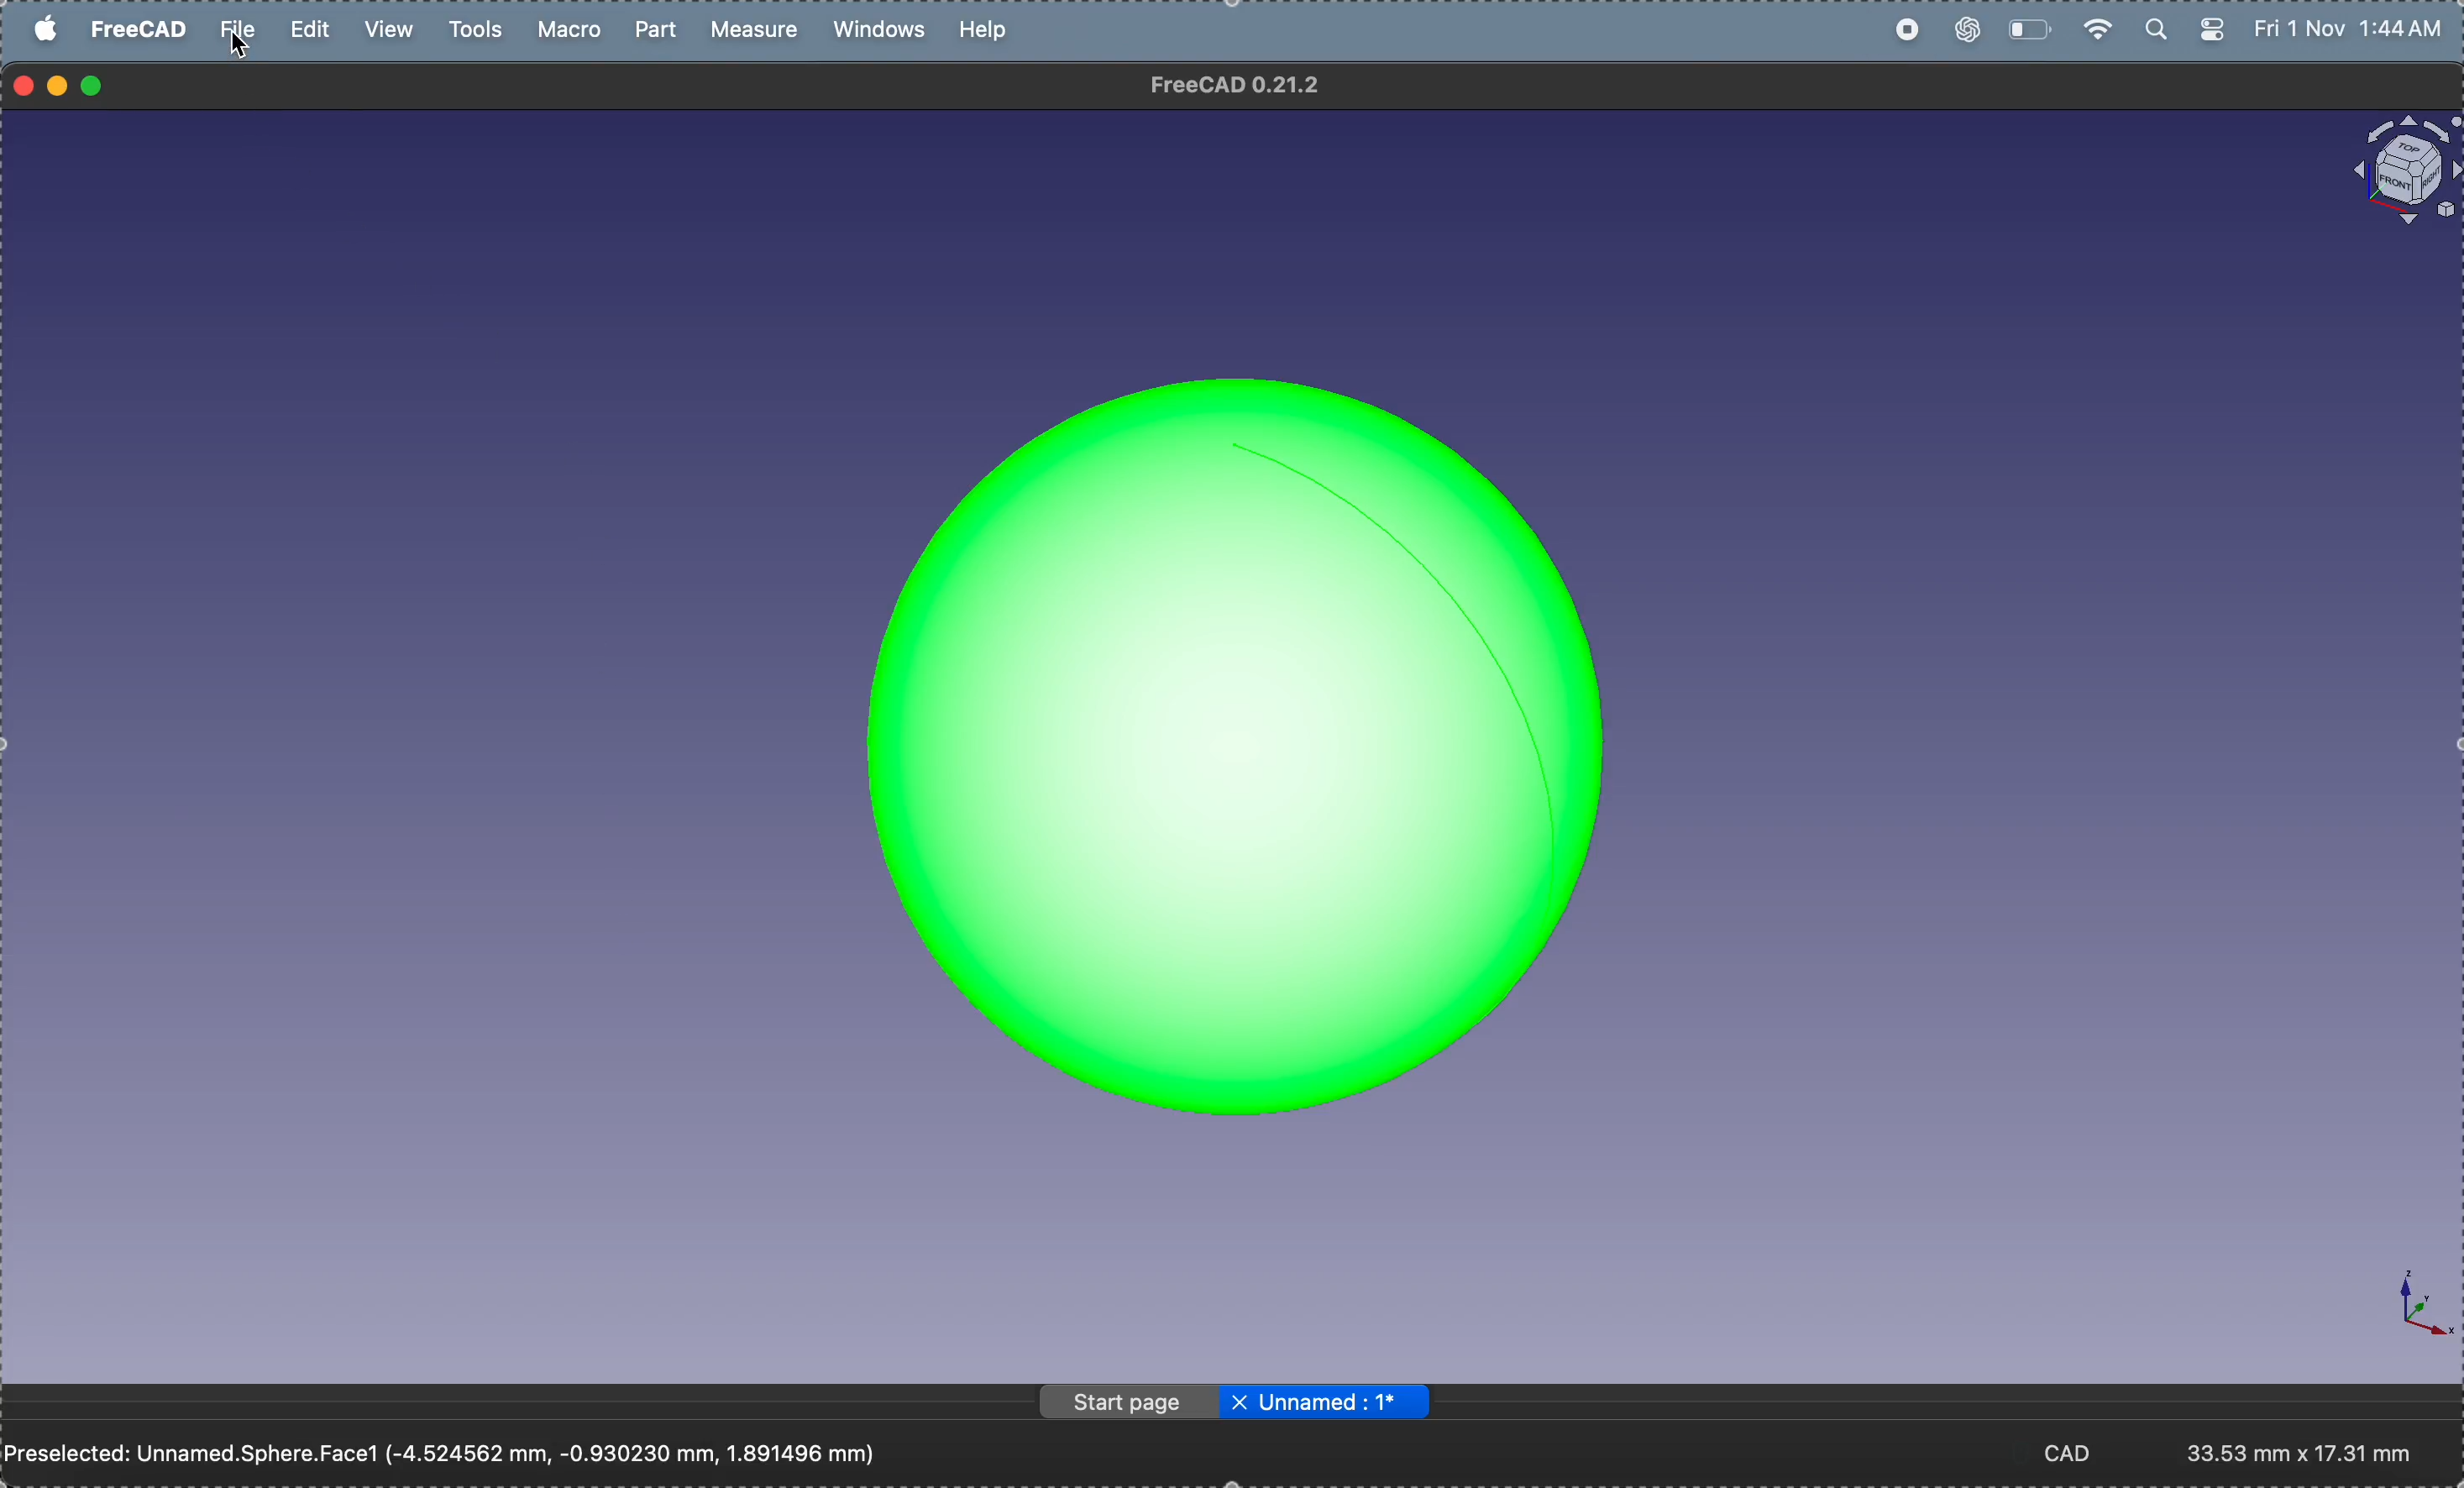 This screenshot has width=2464, height=1488. I want to click on sphere, so click(1229, 716).